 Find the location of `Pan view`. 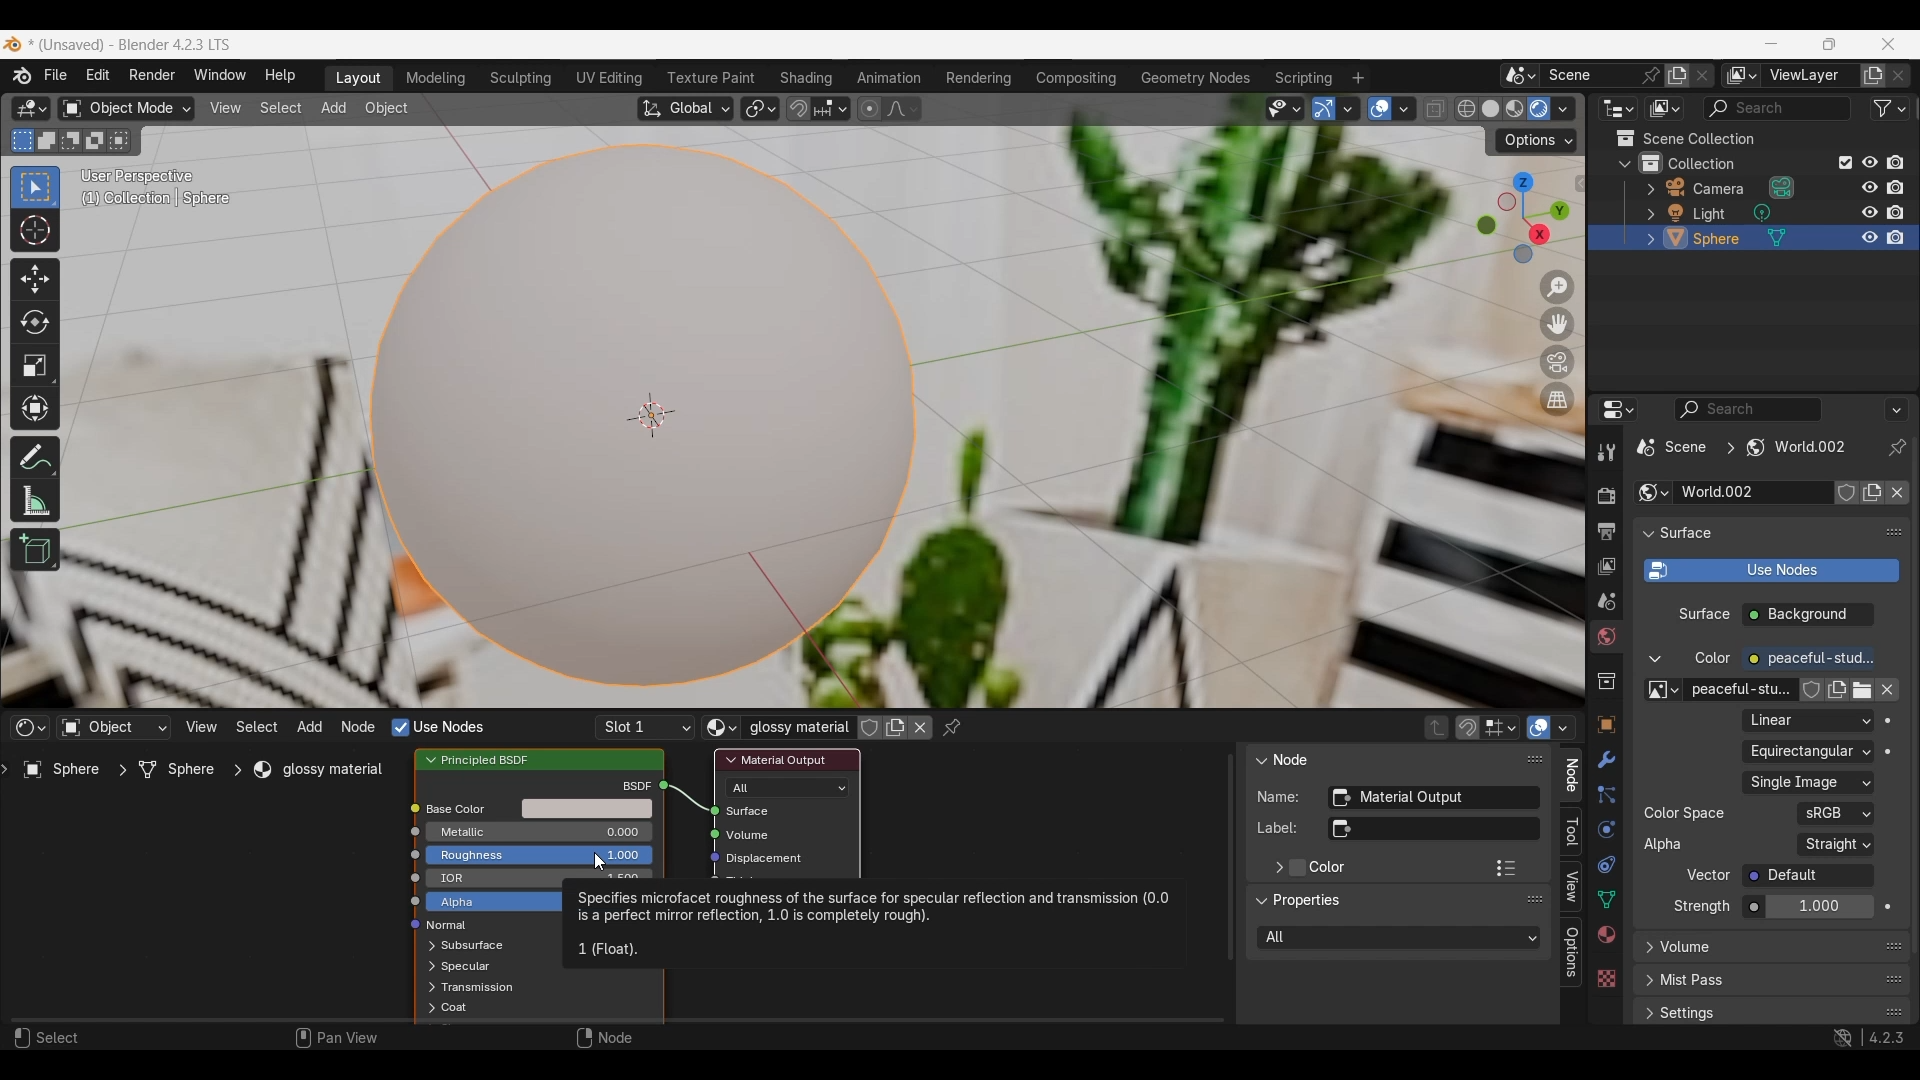

Pan view is located at coordinates (336, 1037).